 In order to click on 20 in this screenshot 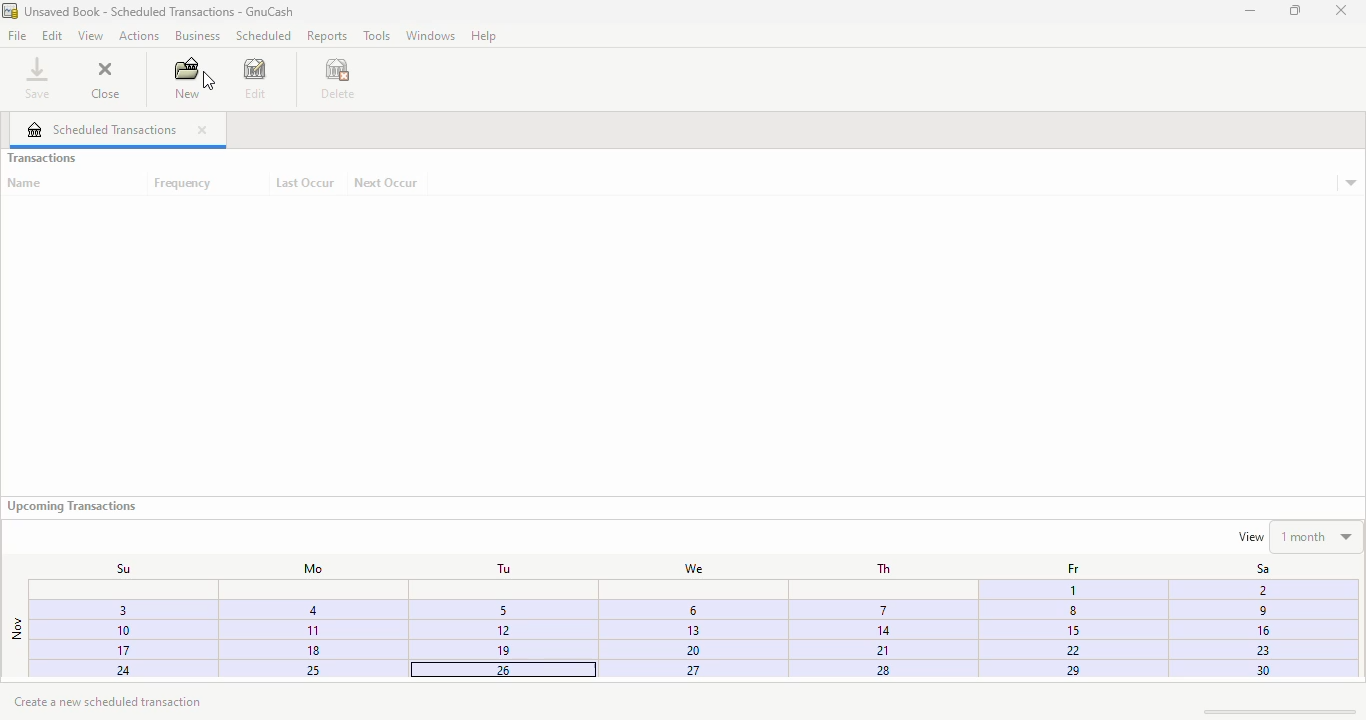, I will do `click(692, 651)`.